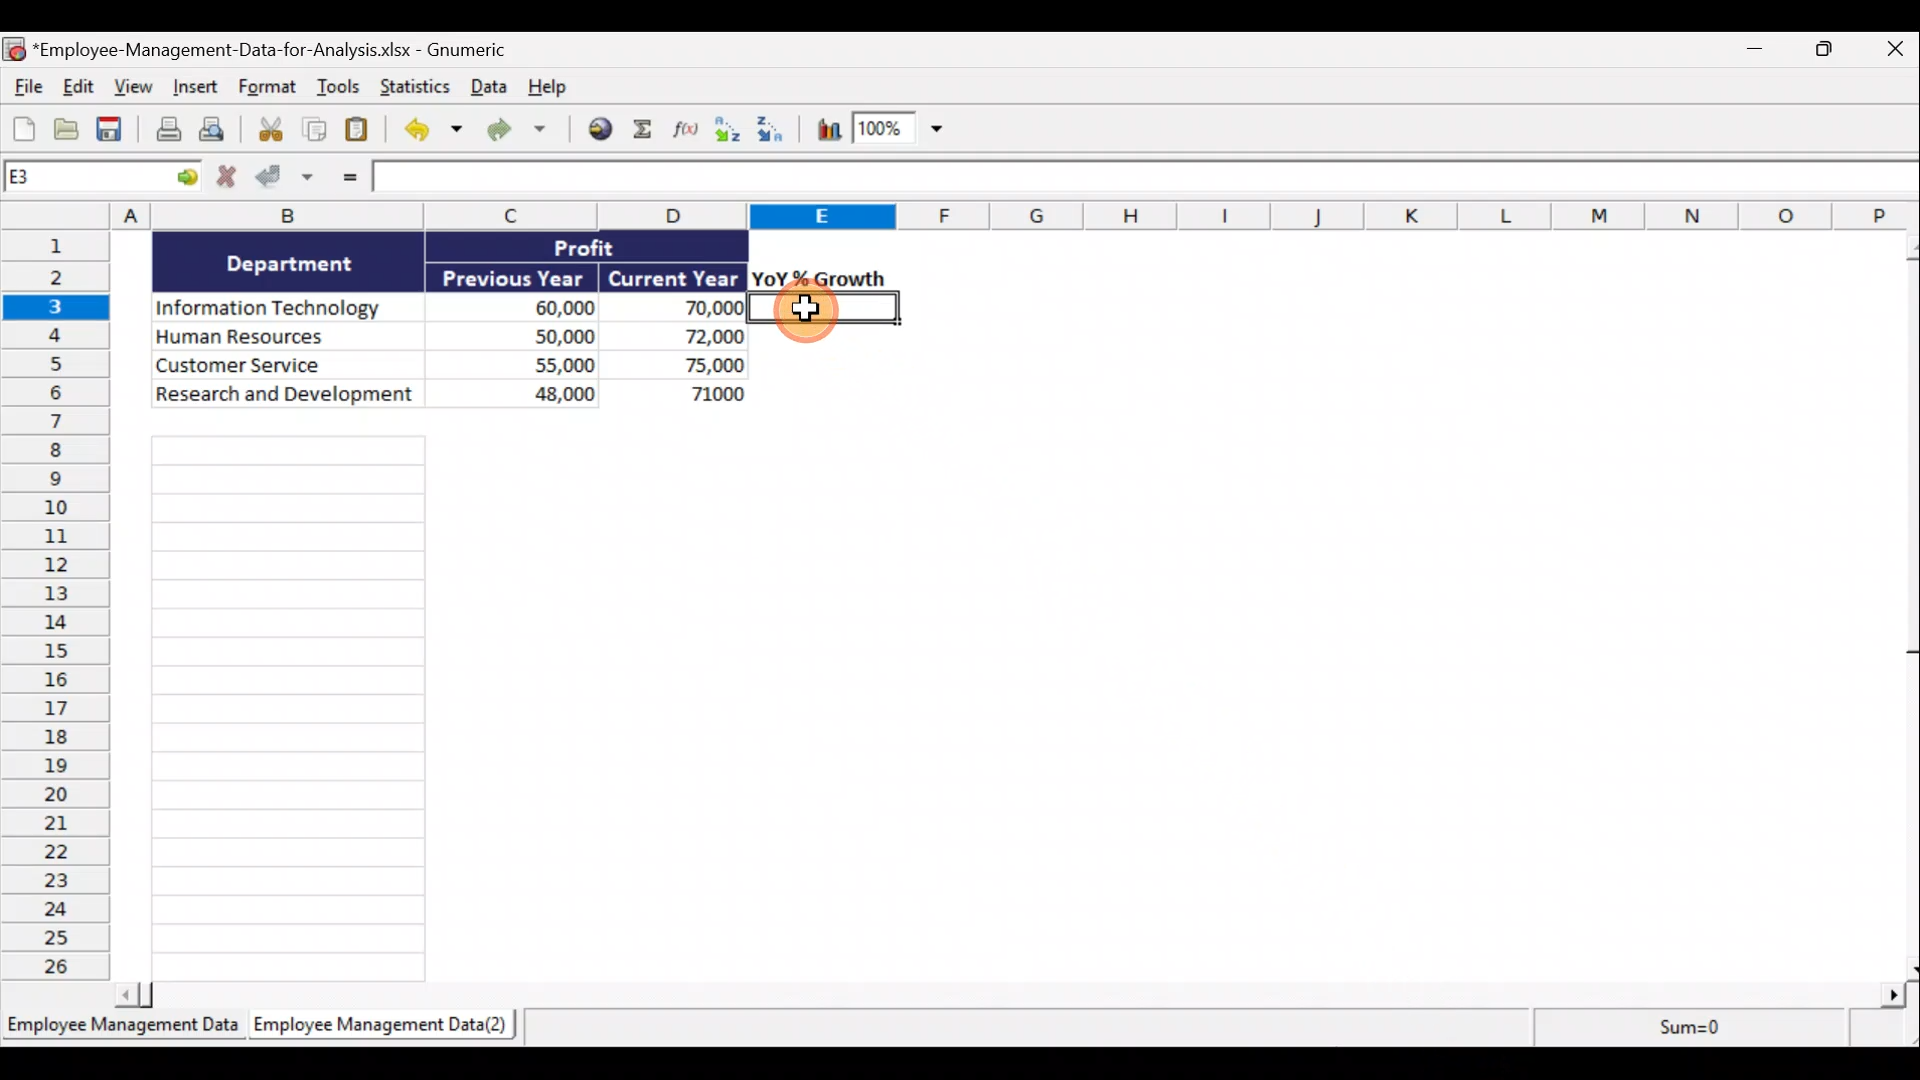  What do you see at coordinates (691, 134) in the screenshot?
I see `Edit a function in the current cell` at bounding box center [691, 134].